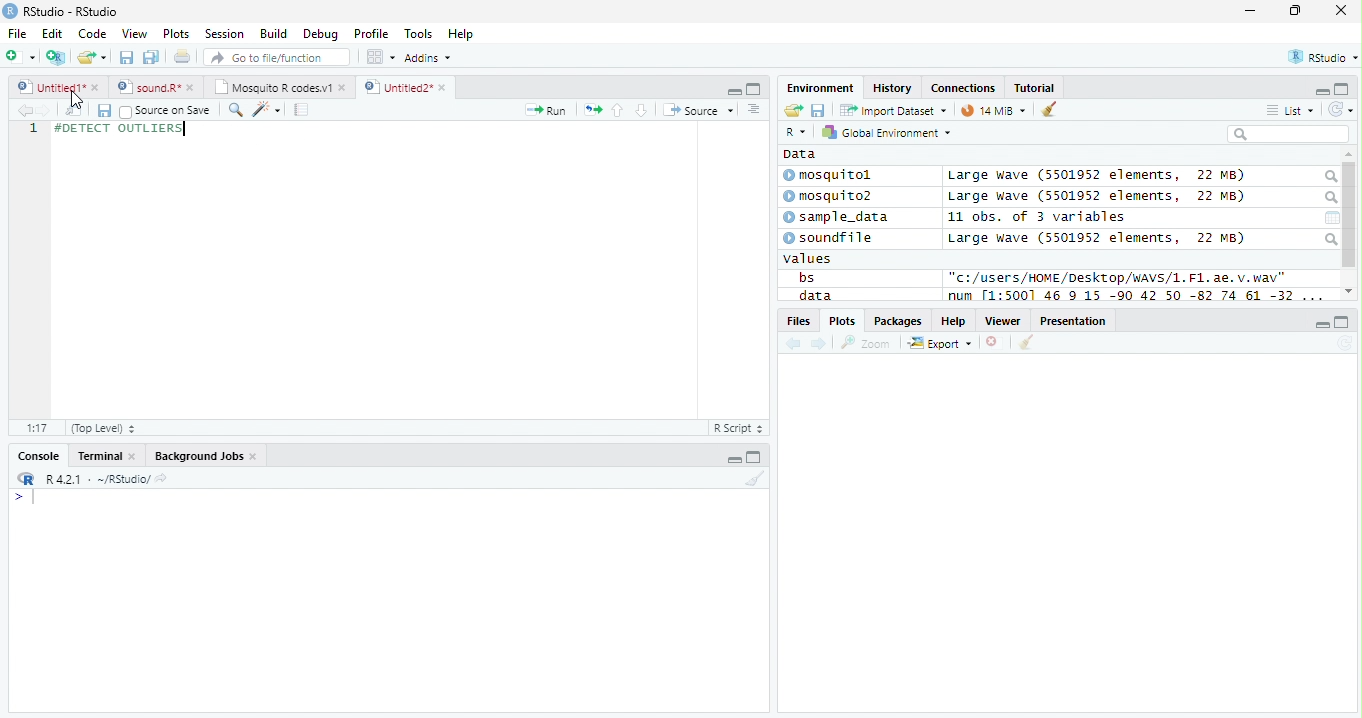 Image resolution: width=1362 pixels, height=718 pixels. I want to click on Save all the open documents, so click(151, 58).